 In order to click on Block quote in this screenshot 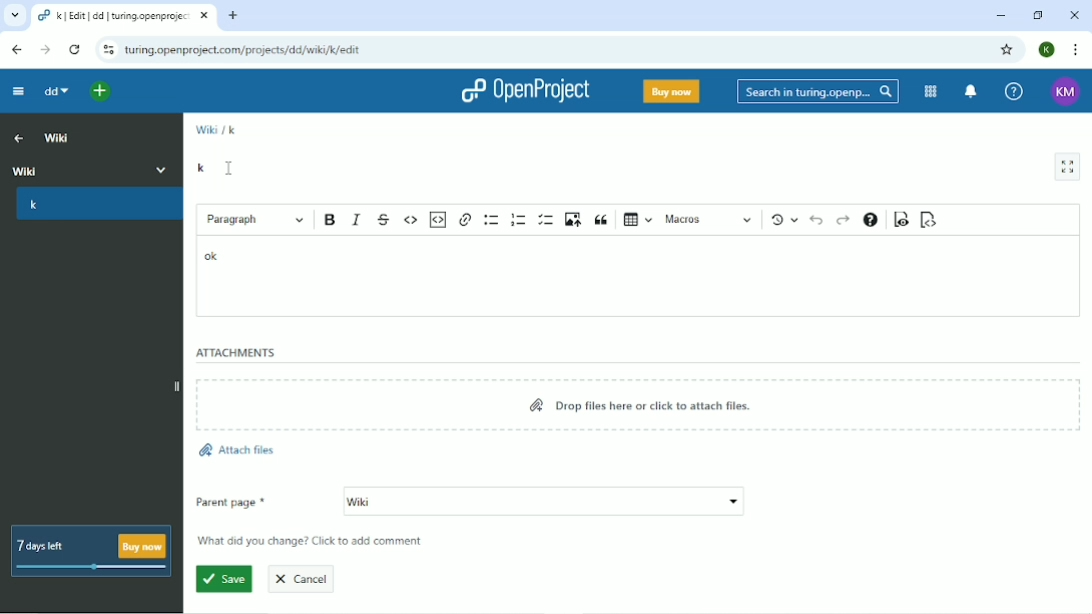, I will do `click(600, 220)`.